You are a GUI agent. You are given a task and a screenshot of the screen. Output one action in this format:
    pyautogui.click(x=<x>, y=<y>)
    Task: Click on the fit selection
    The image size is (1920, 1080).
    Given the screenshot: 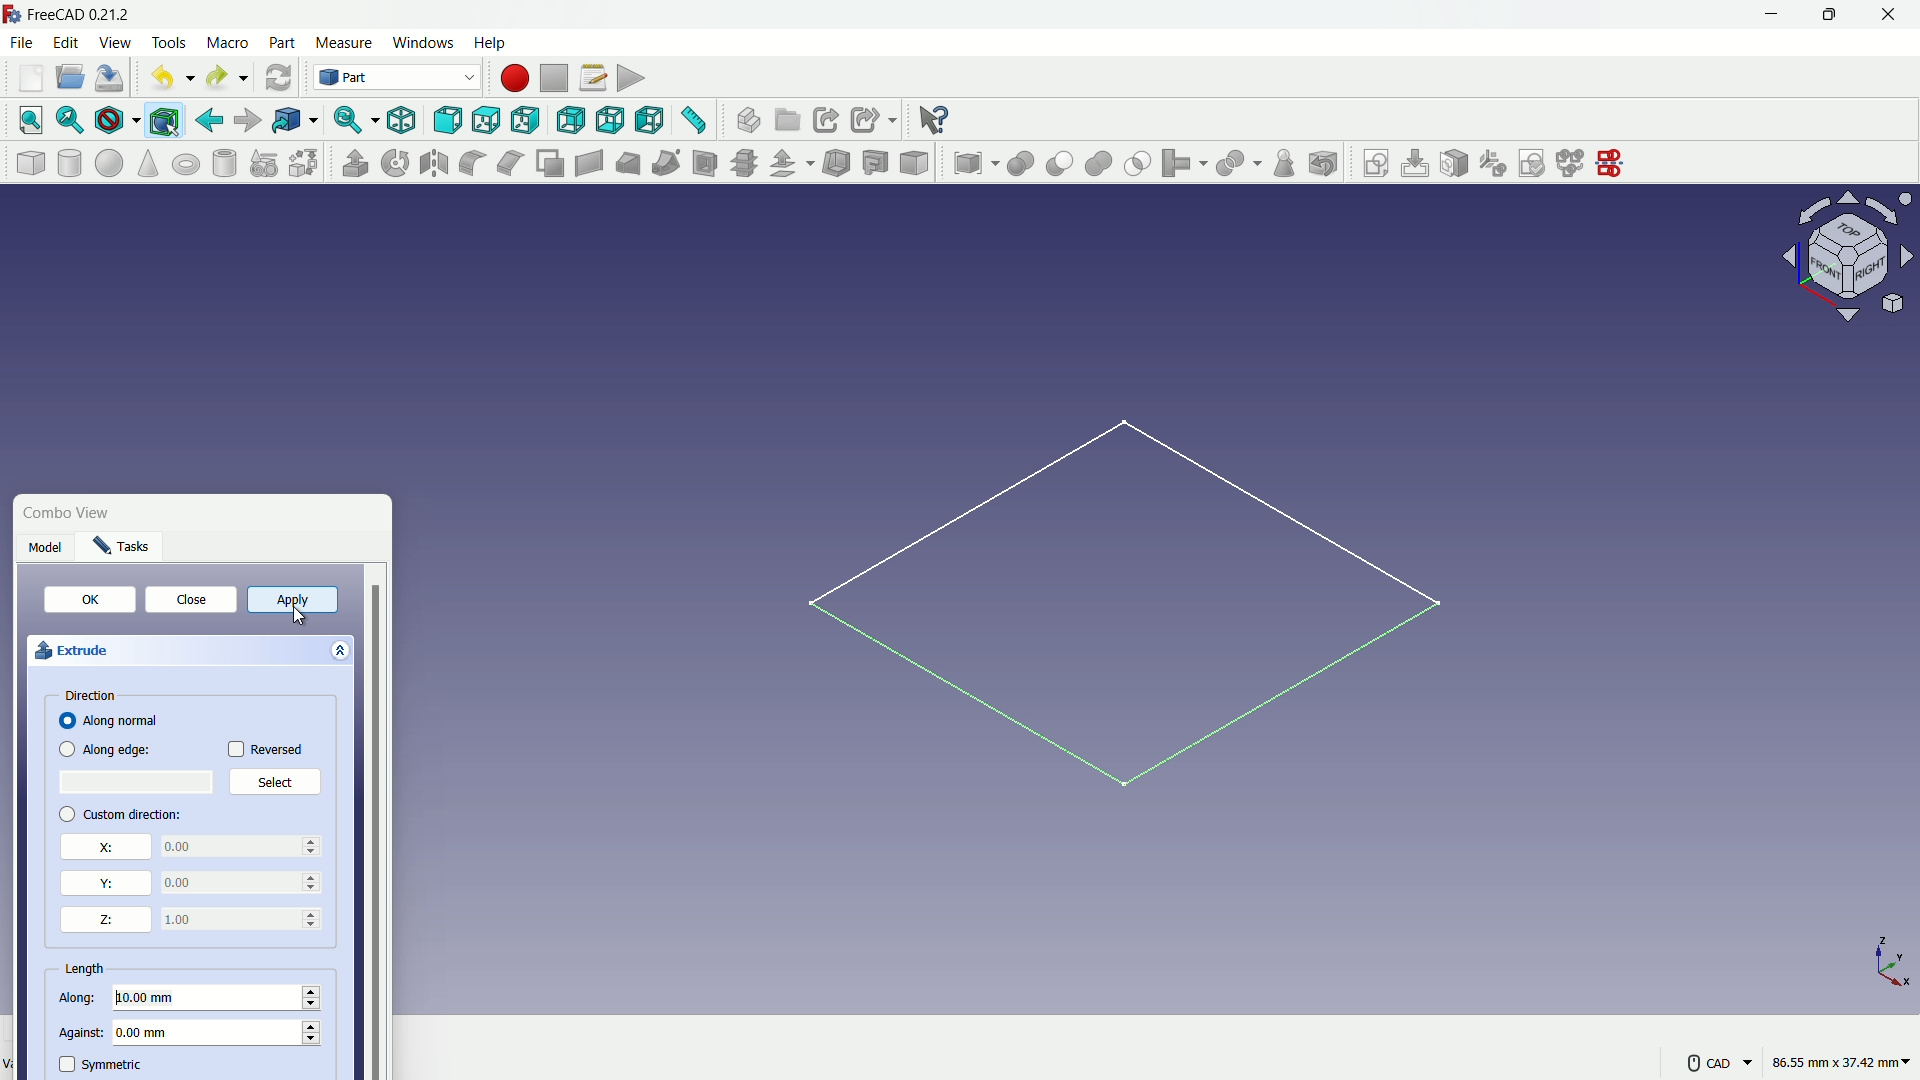 What is the action you would take?
    pyautogui.click(x=73, y=119)
    